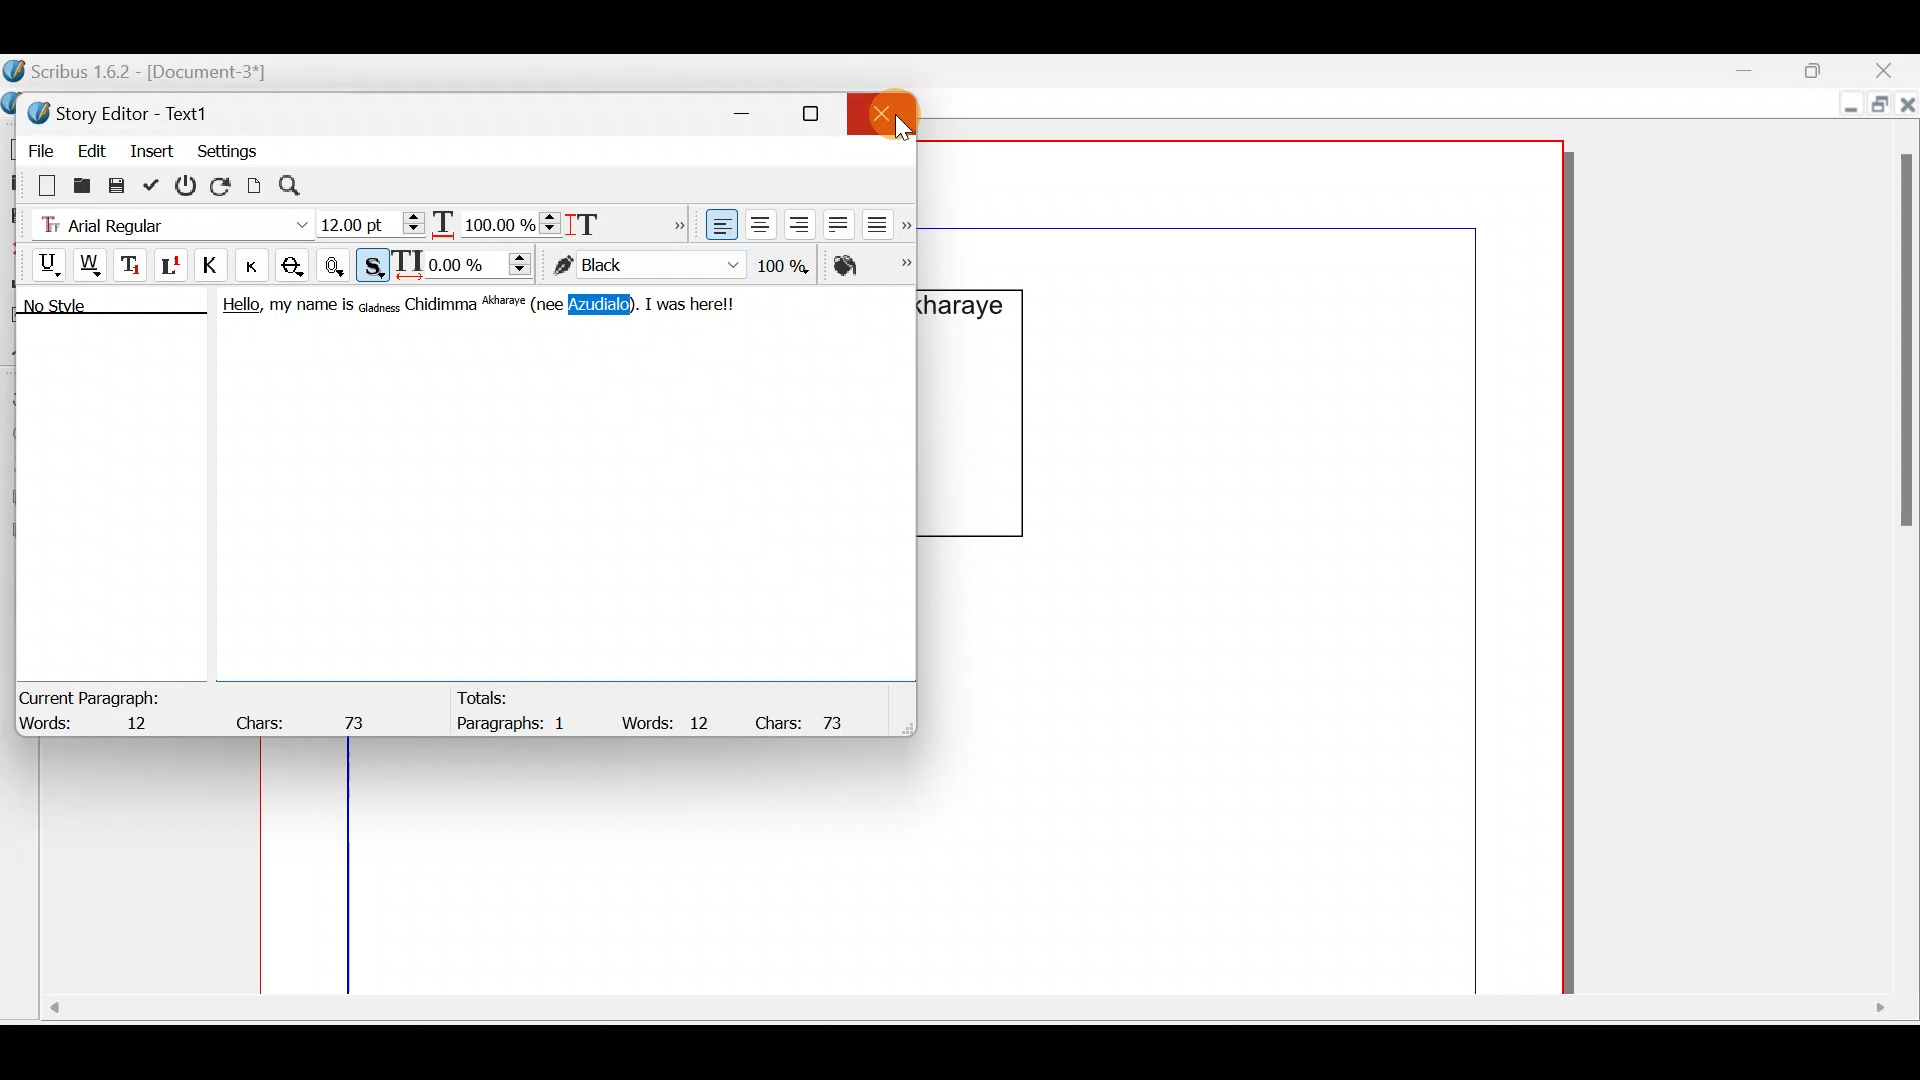 This screenshot has height=1080, width=1920. What do you see at coordinates (166, 221) in the screenshot?
I see `Font type - Arial Regular` at bounding box center [166, 221].